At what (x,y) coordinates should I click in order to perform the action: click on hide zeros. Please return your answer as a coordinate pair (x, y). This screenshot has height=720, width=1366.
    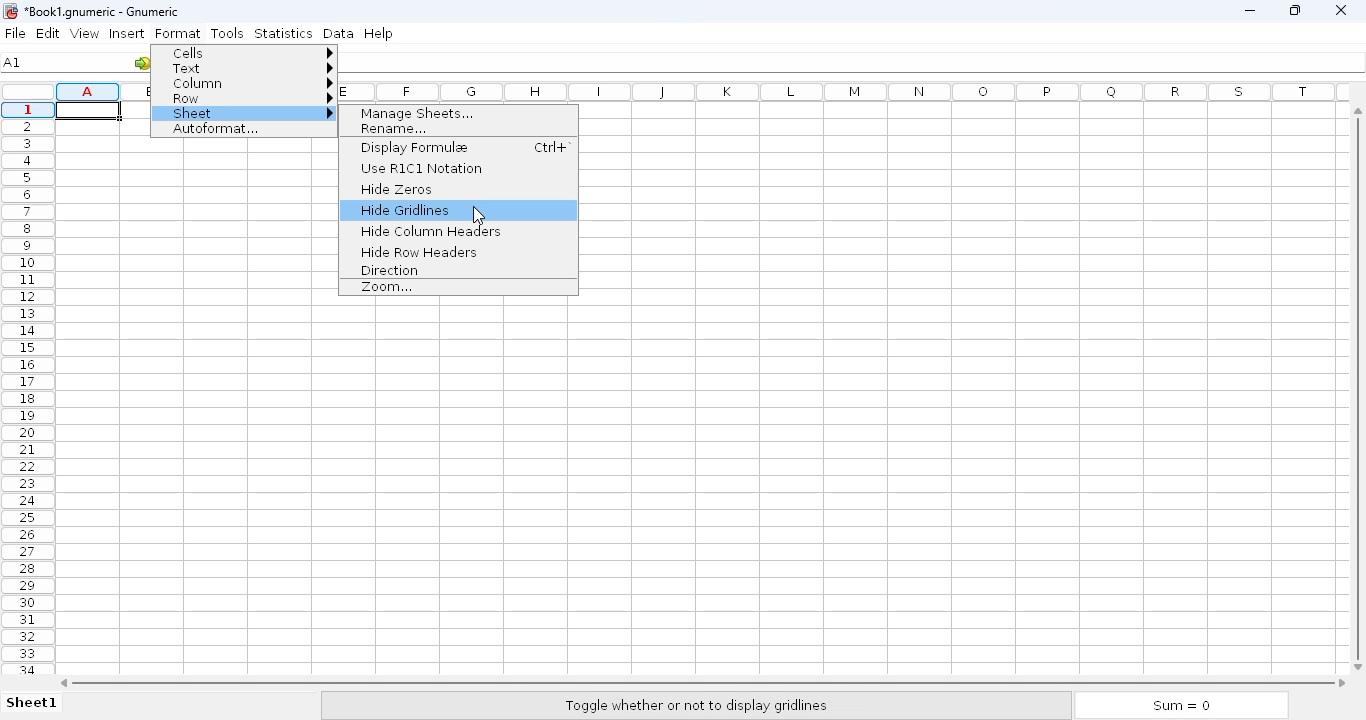
    Looking at the image, I should click on (398, 189).